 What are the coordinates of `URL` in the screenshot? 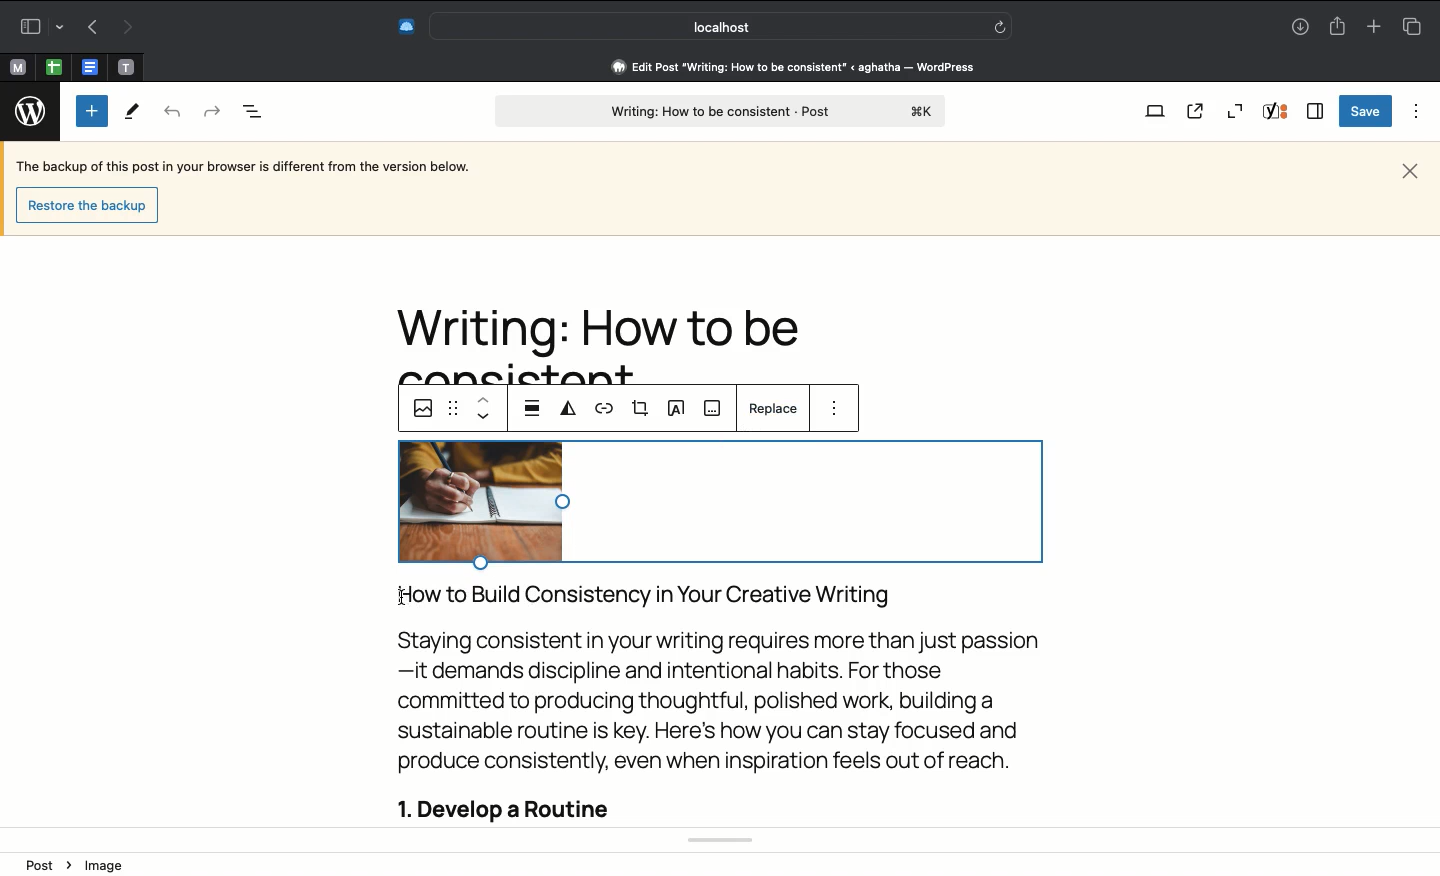 It's located at (605, 409).